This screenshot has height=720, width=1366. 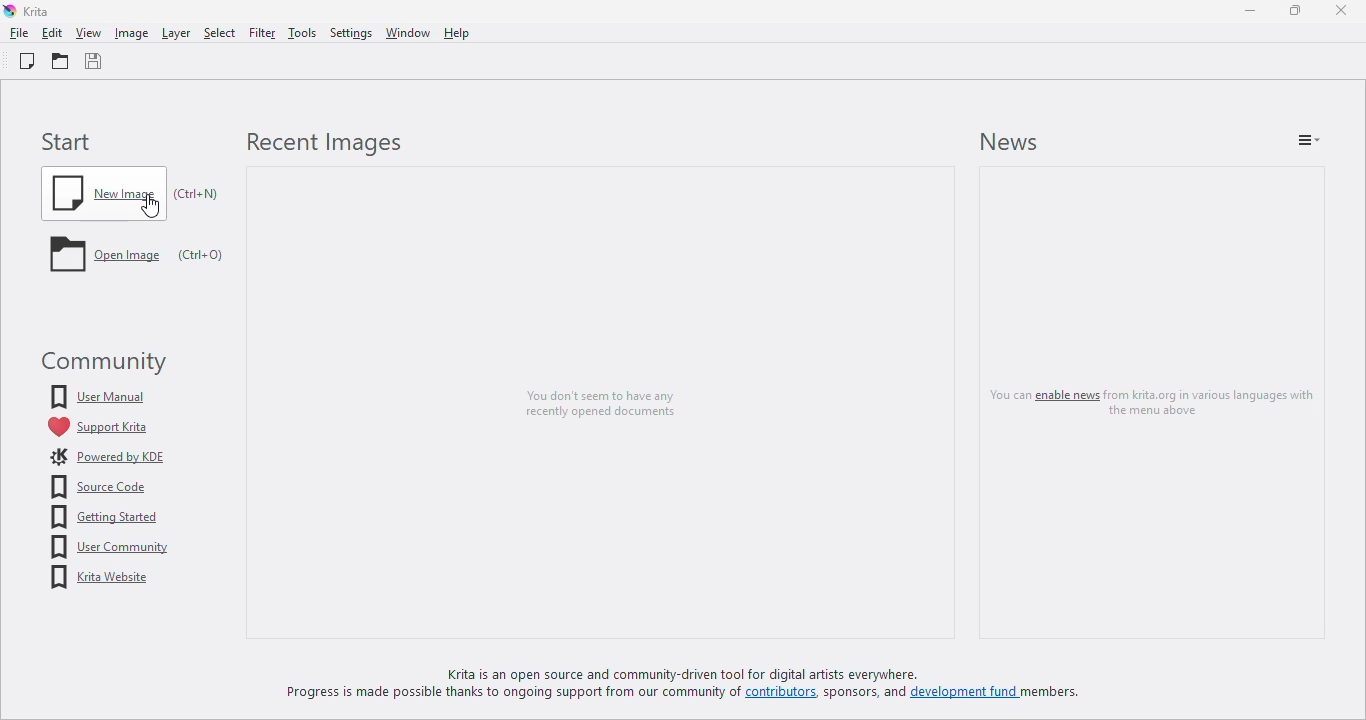 I want to click on news, so click(x=1009, y=142).